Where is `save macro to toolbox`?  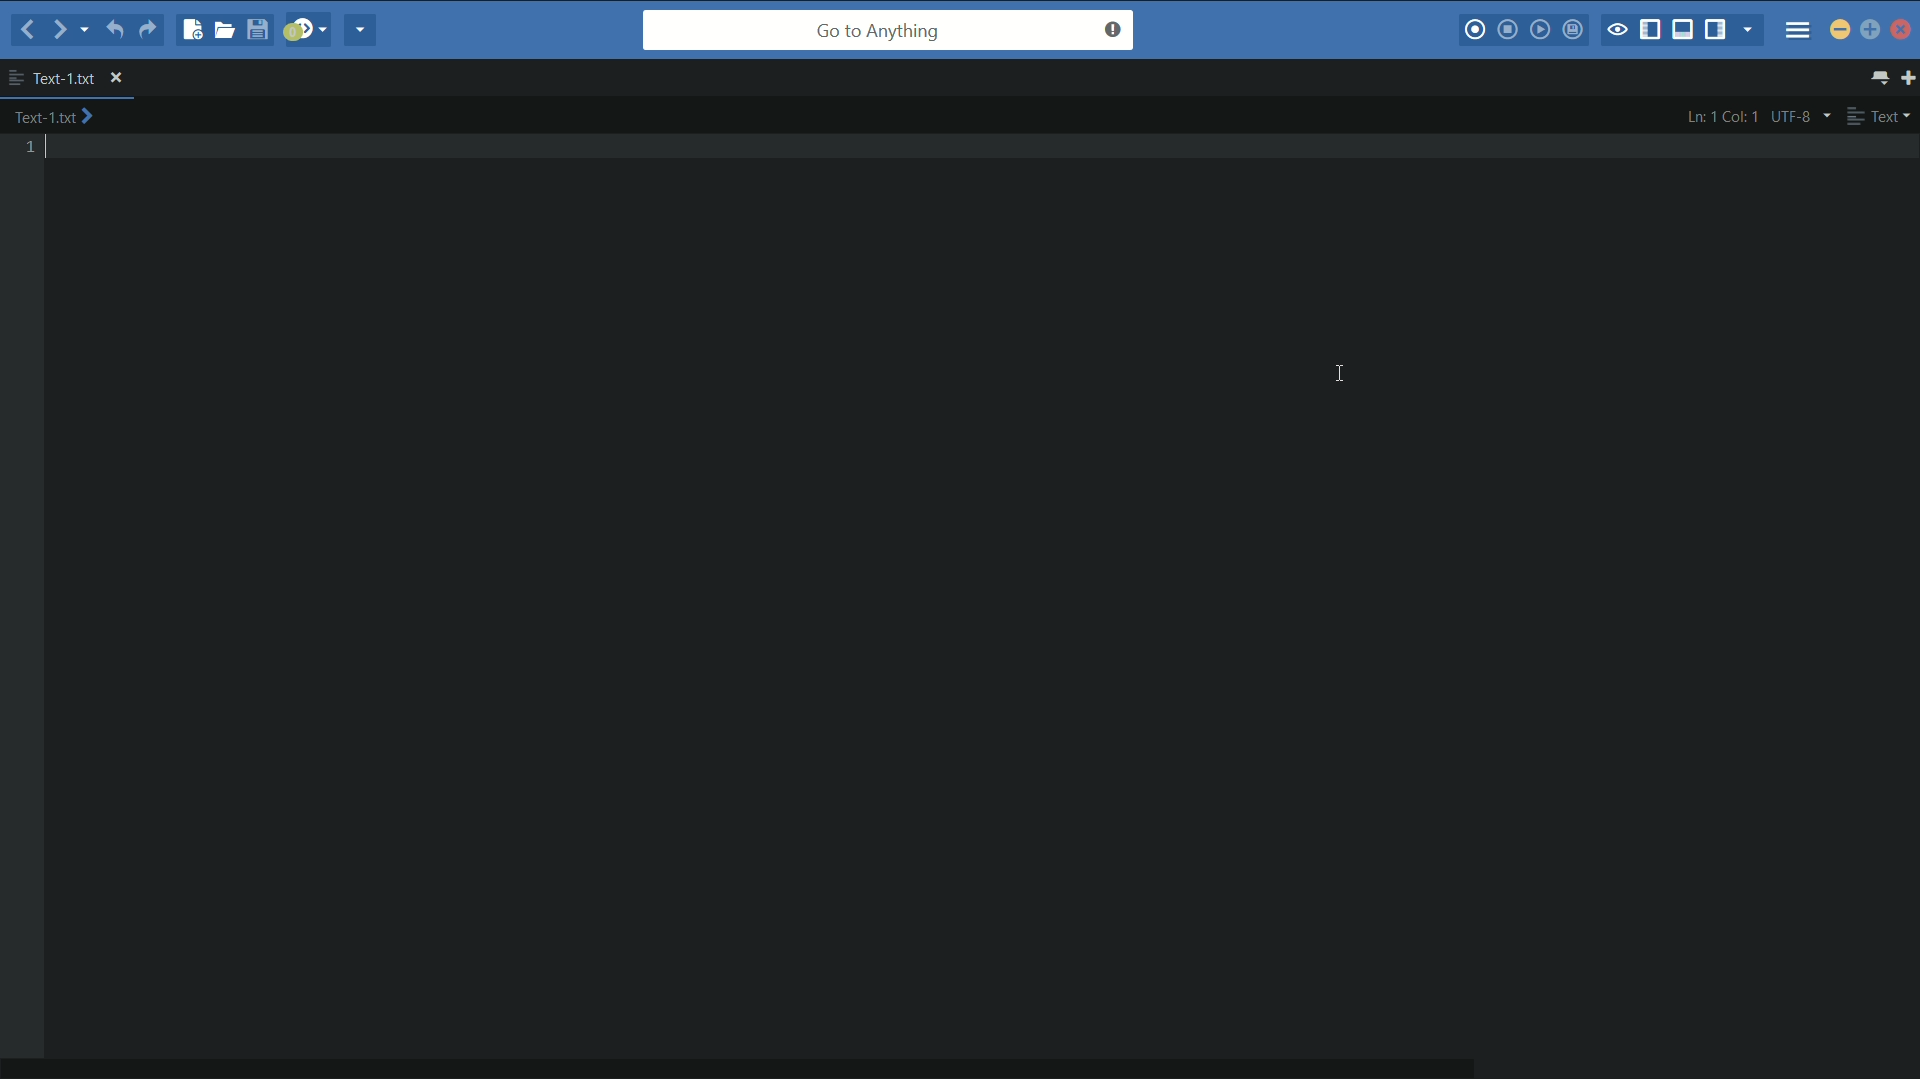 save macro to toolbox is located at coordinates (1579, 29).